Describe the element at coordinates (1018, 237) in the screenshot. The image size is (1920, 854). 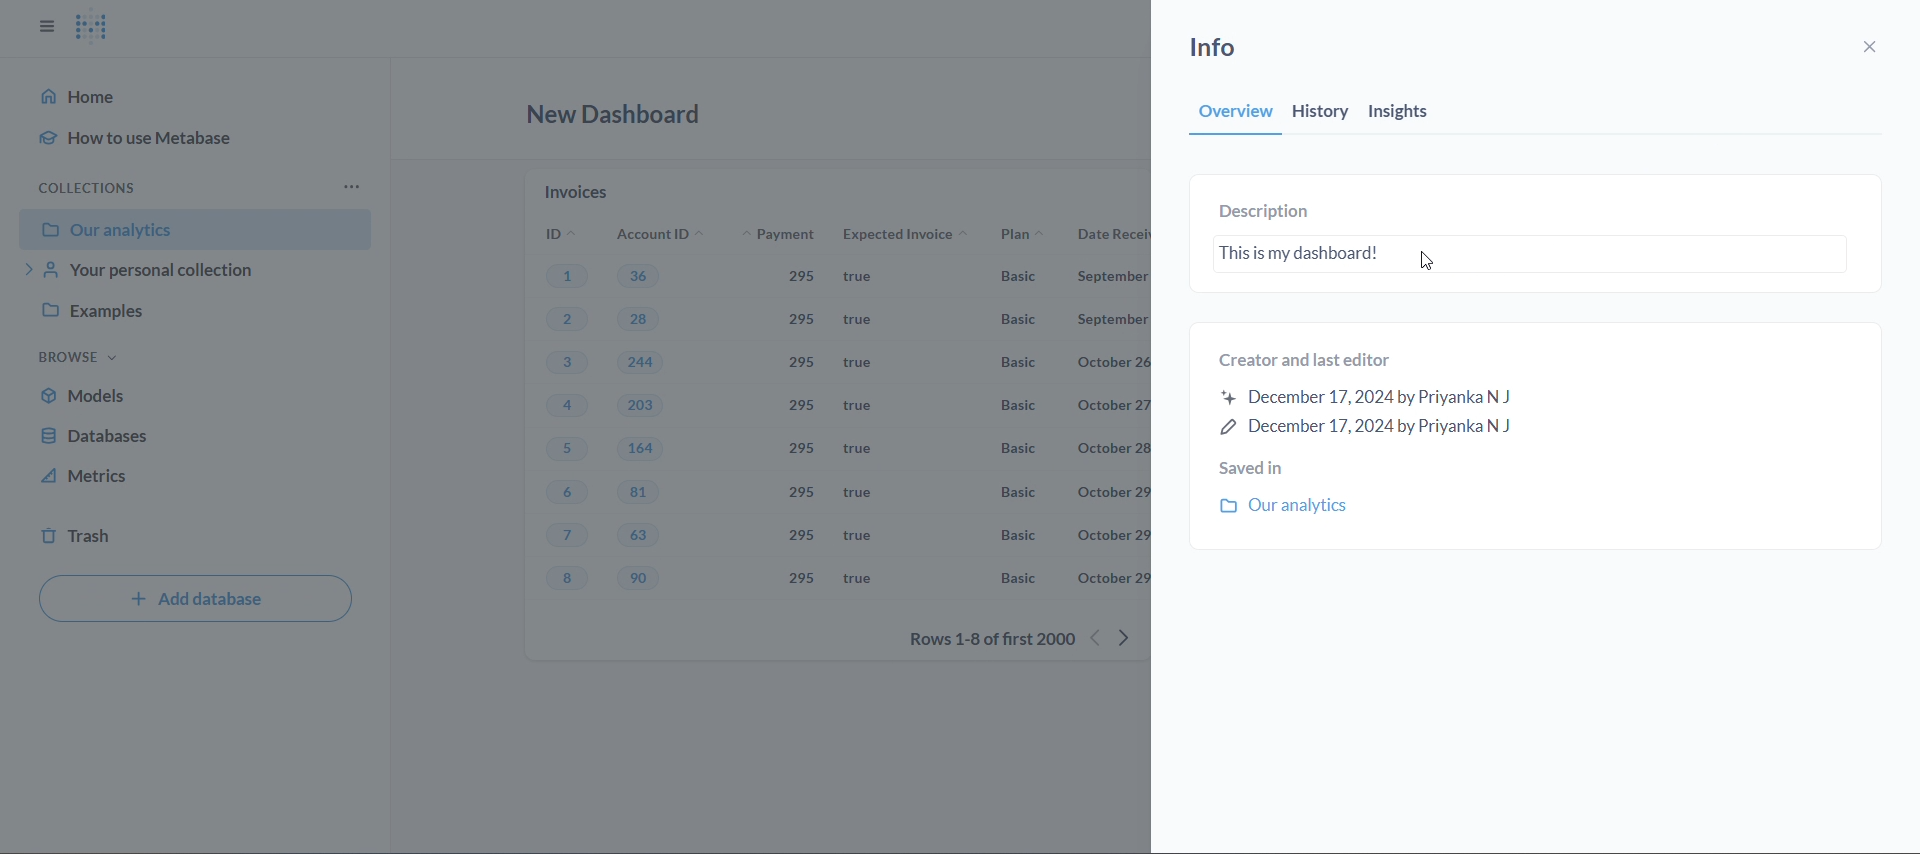
I see `plan` at that location.